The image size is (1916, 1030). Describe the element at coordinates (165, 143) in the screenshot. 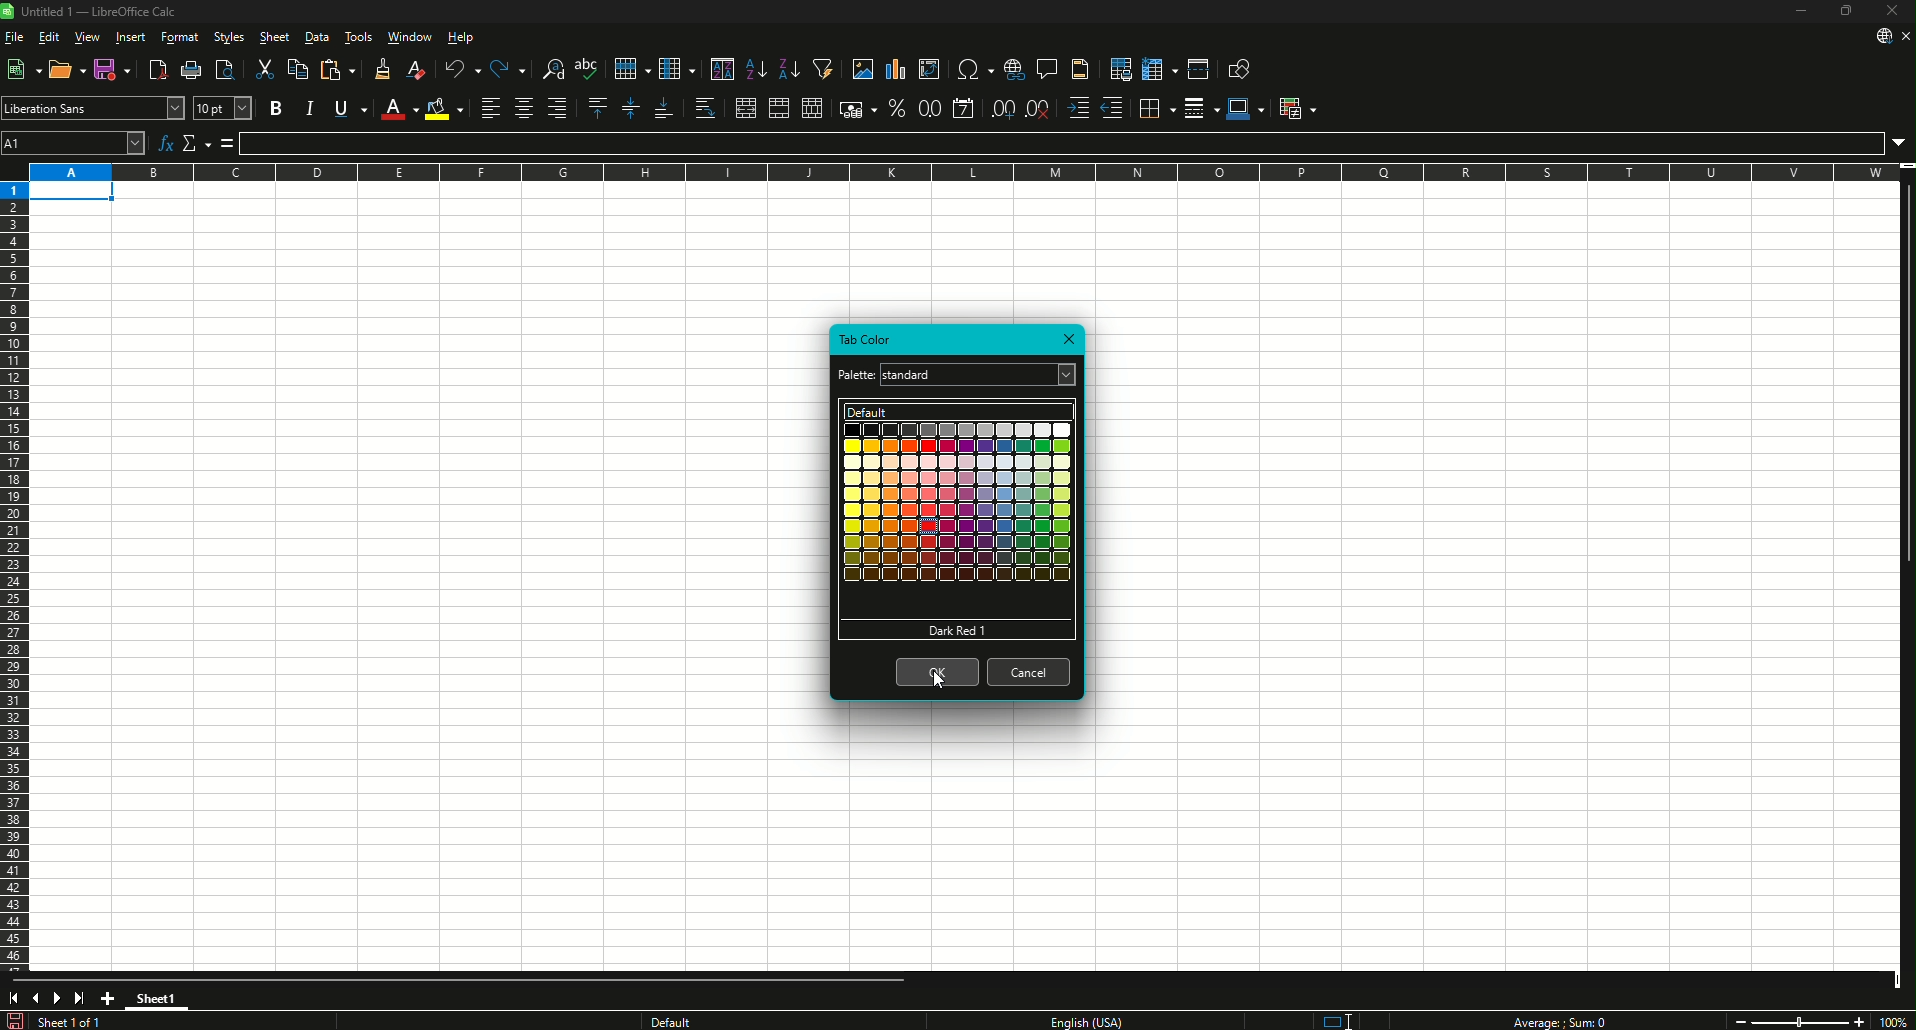

I see `Function Wizard` at that location.